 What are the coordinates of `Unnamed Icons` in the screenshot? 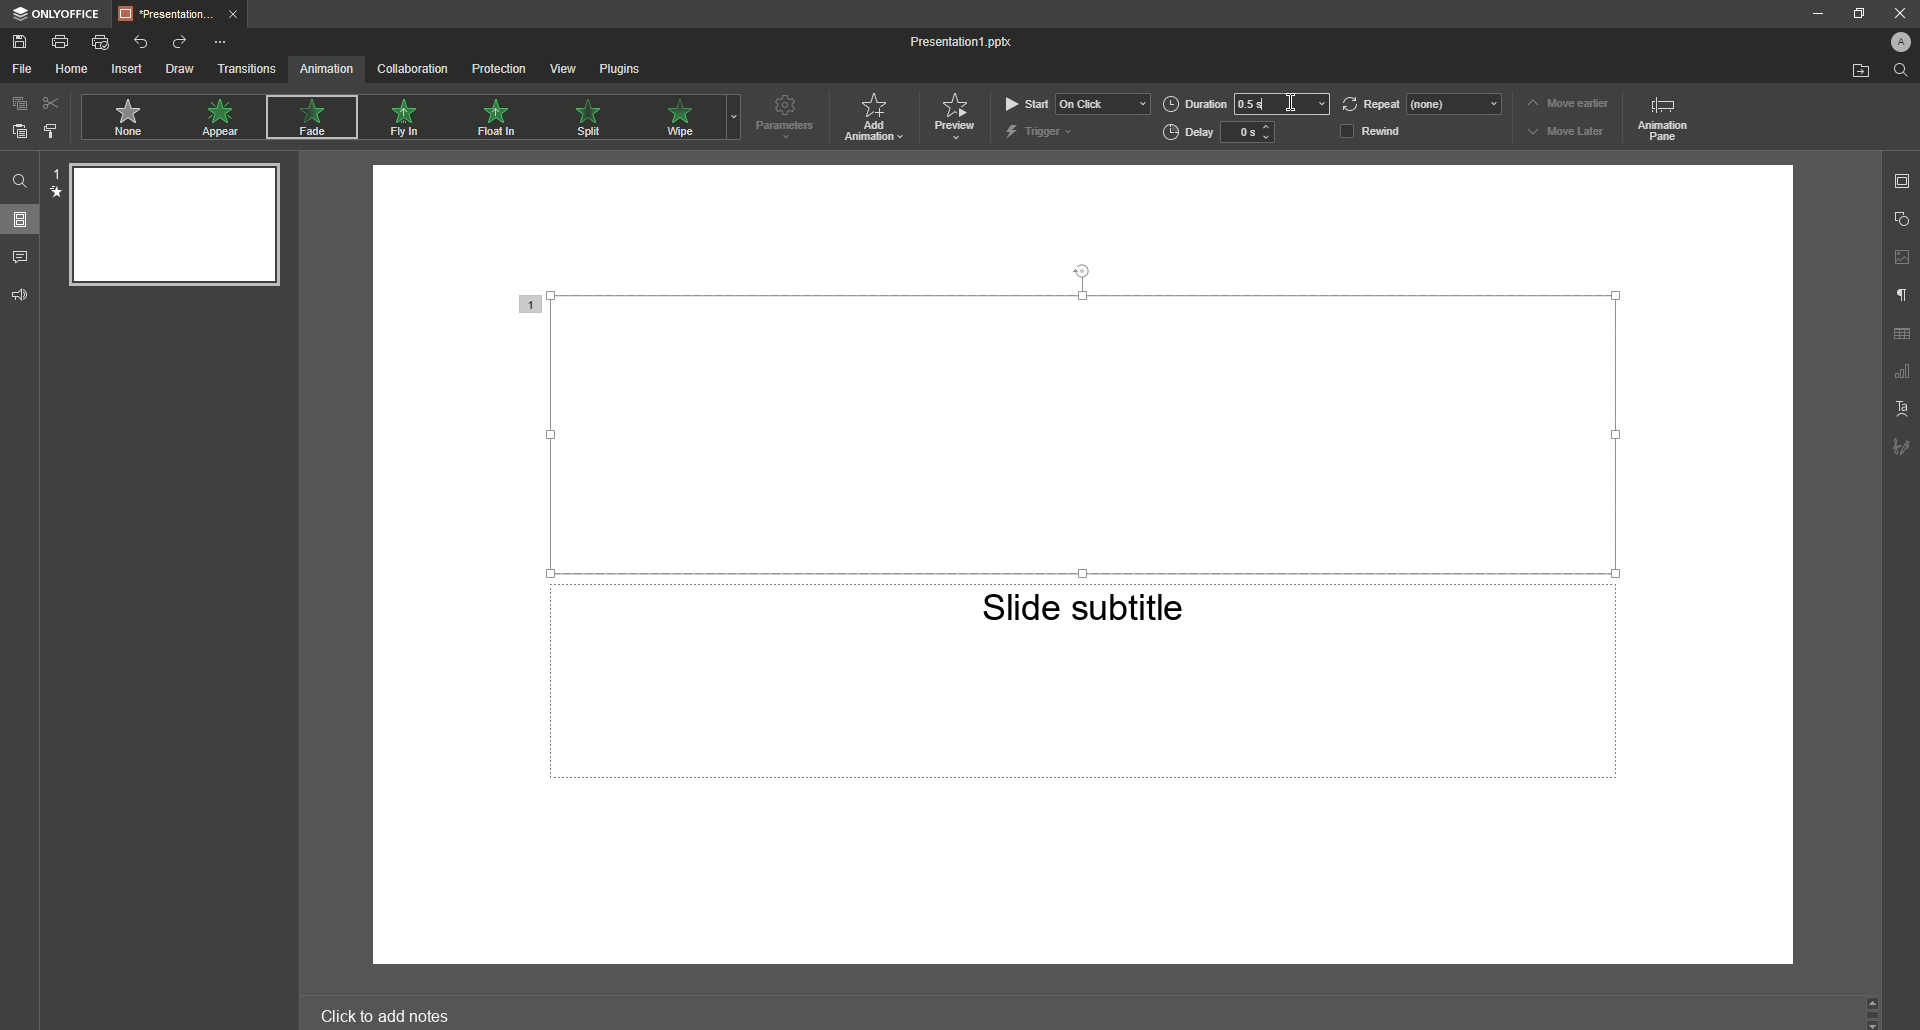 It's located at (1902, 334).